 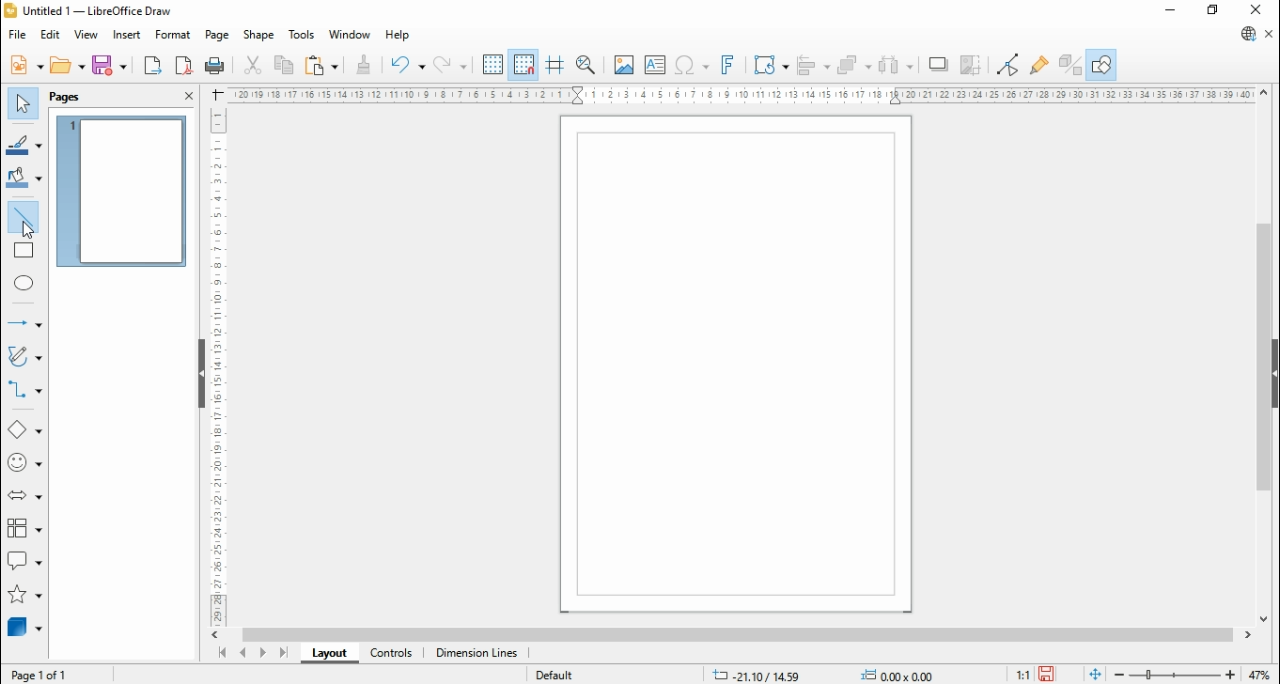 What do you see at coordinates (16, 35) in the screenshot?
I see `file` at bounding box center [16, 35].